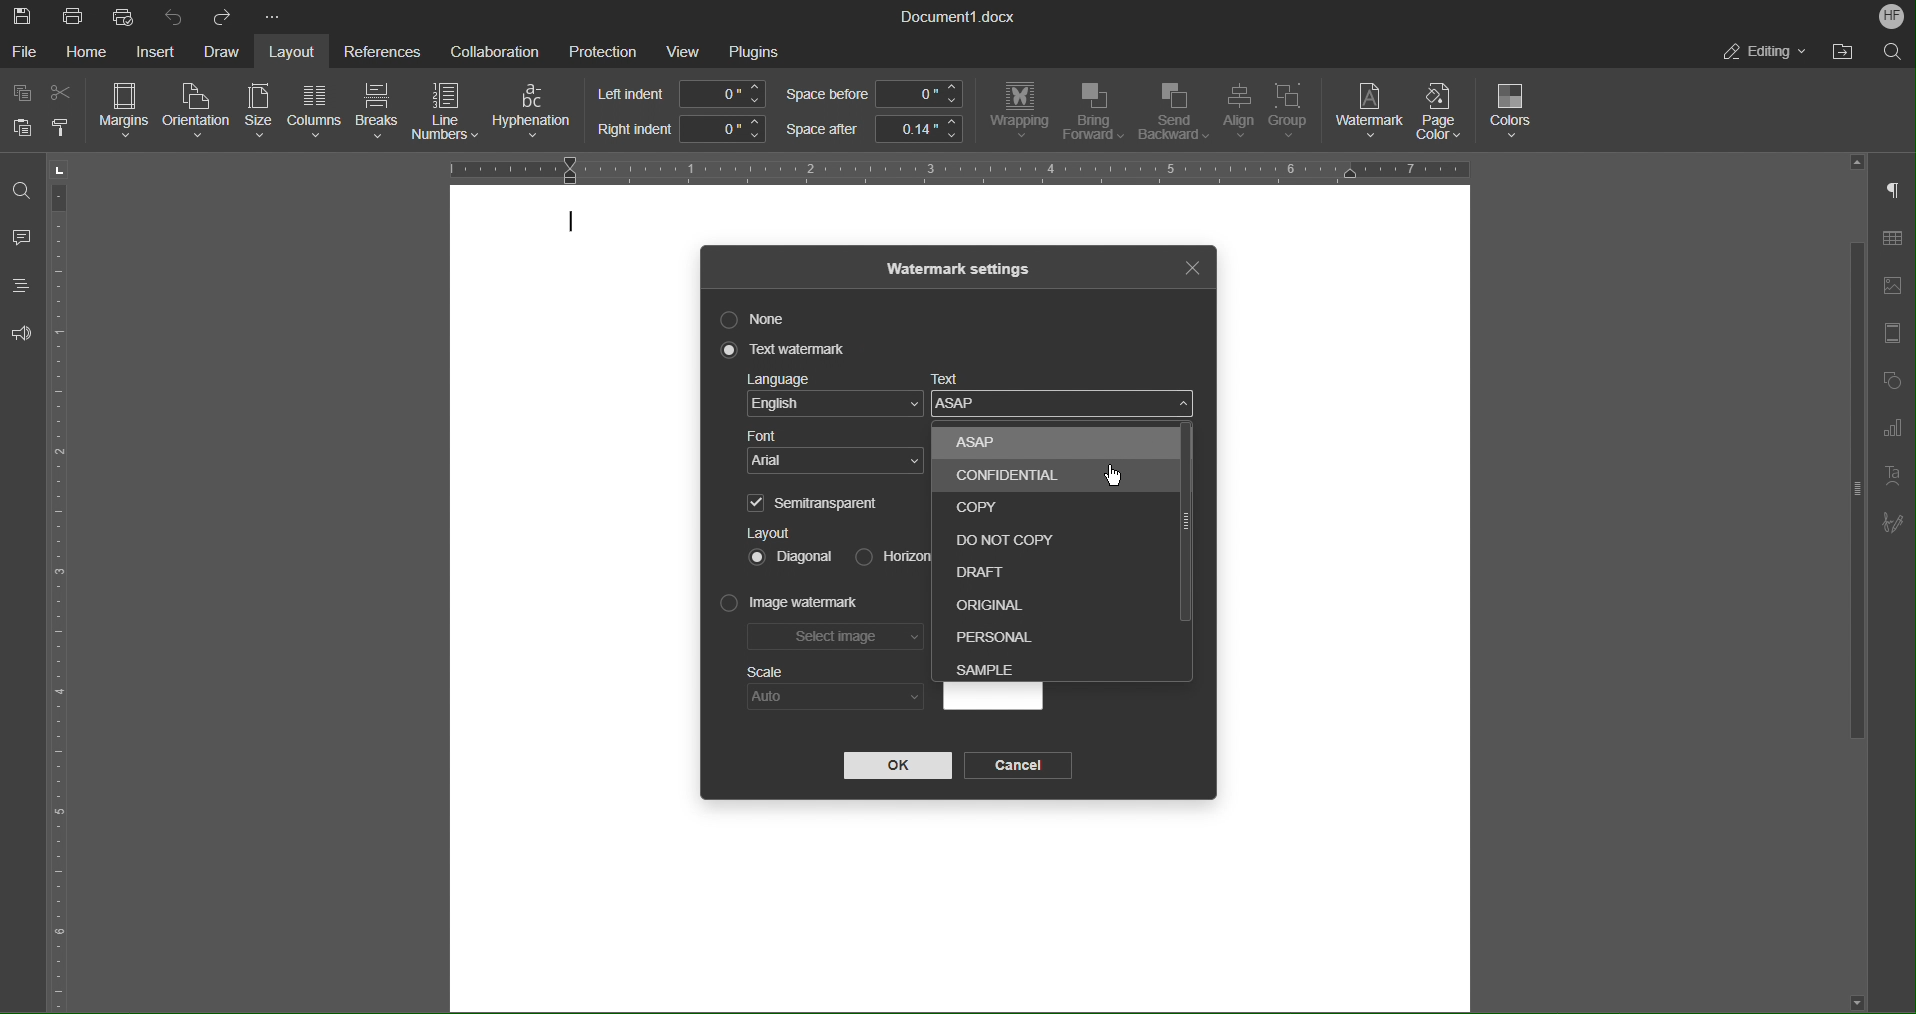  Describe the element at coordinates (312, 112) in the screenshot. I see `Columns` at that location.